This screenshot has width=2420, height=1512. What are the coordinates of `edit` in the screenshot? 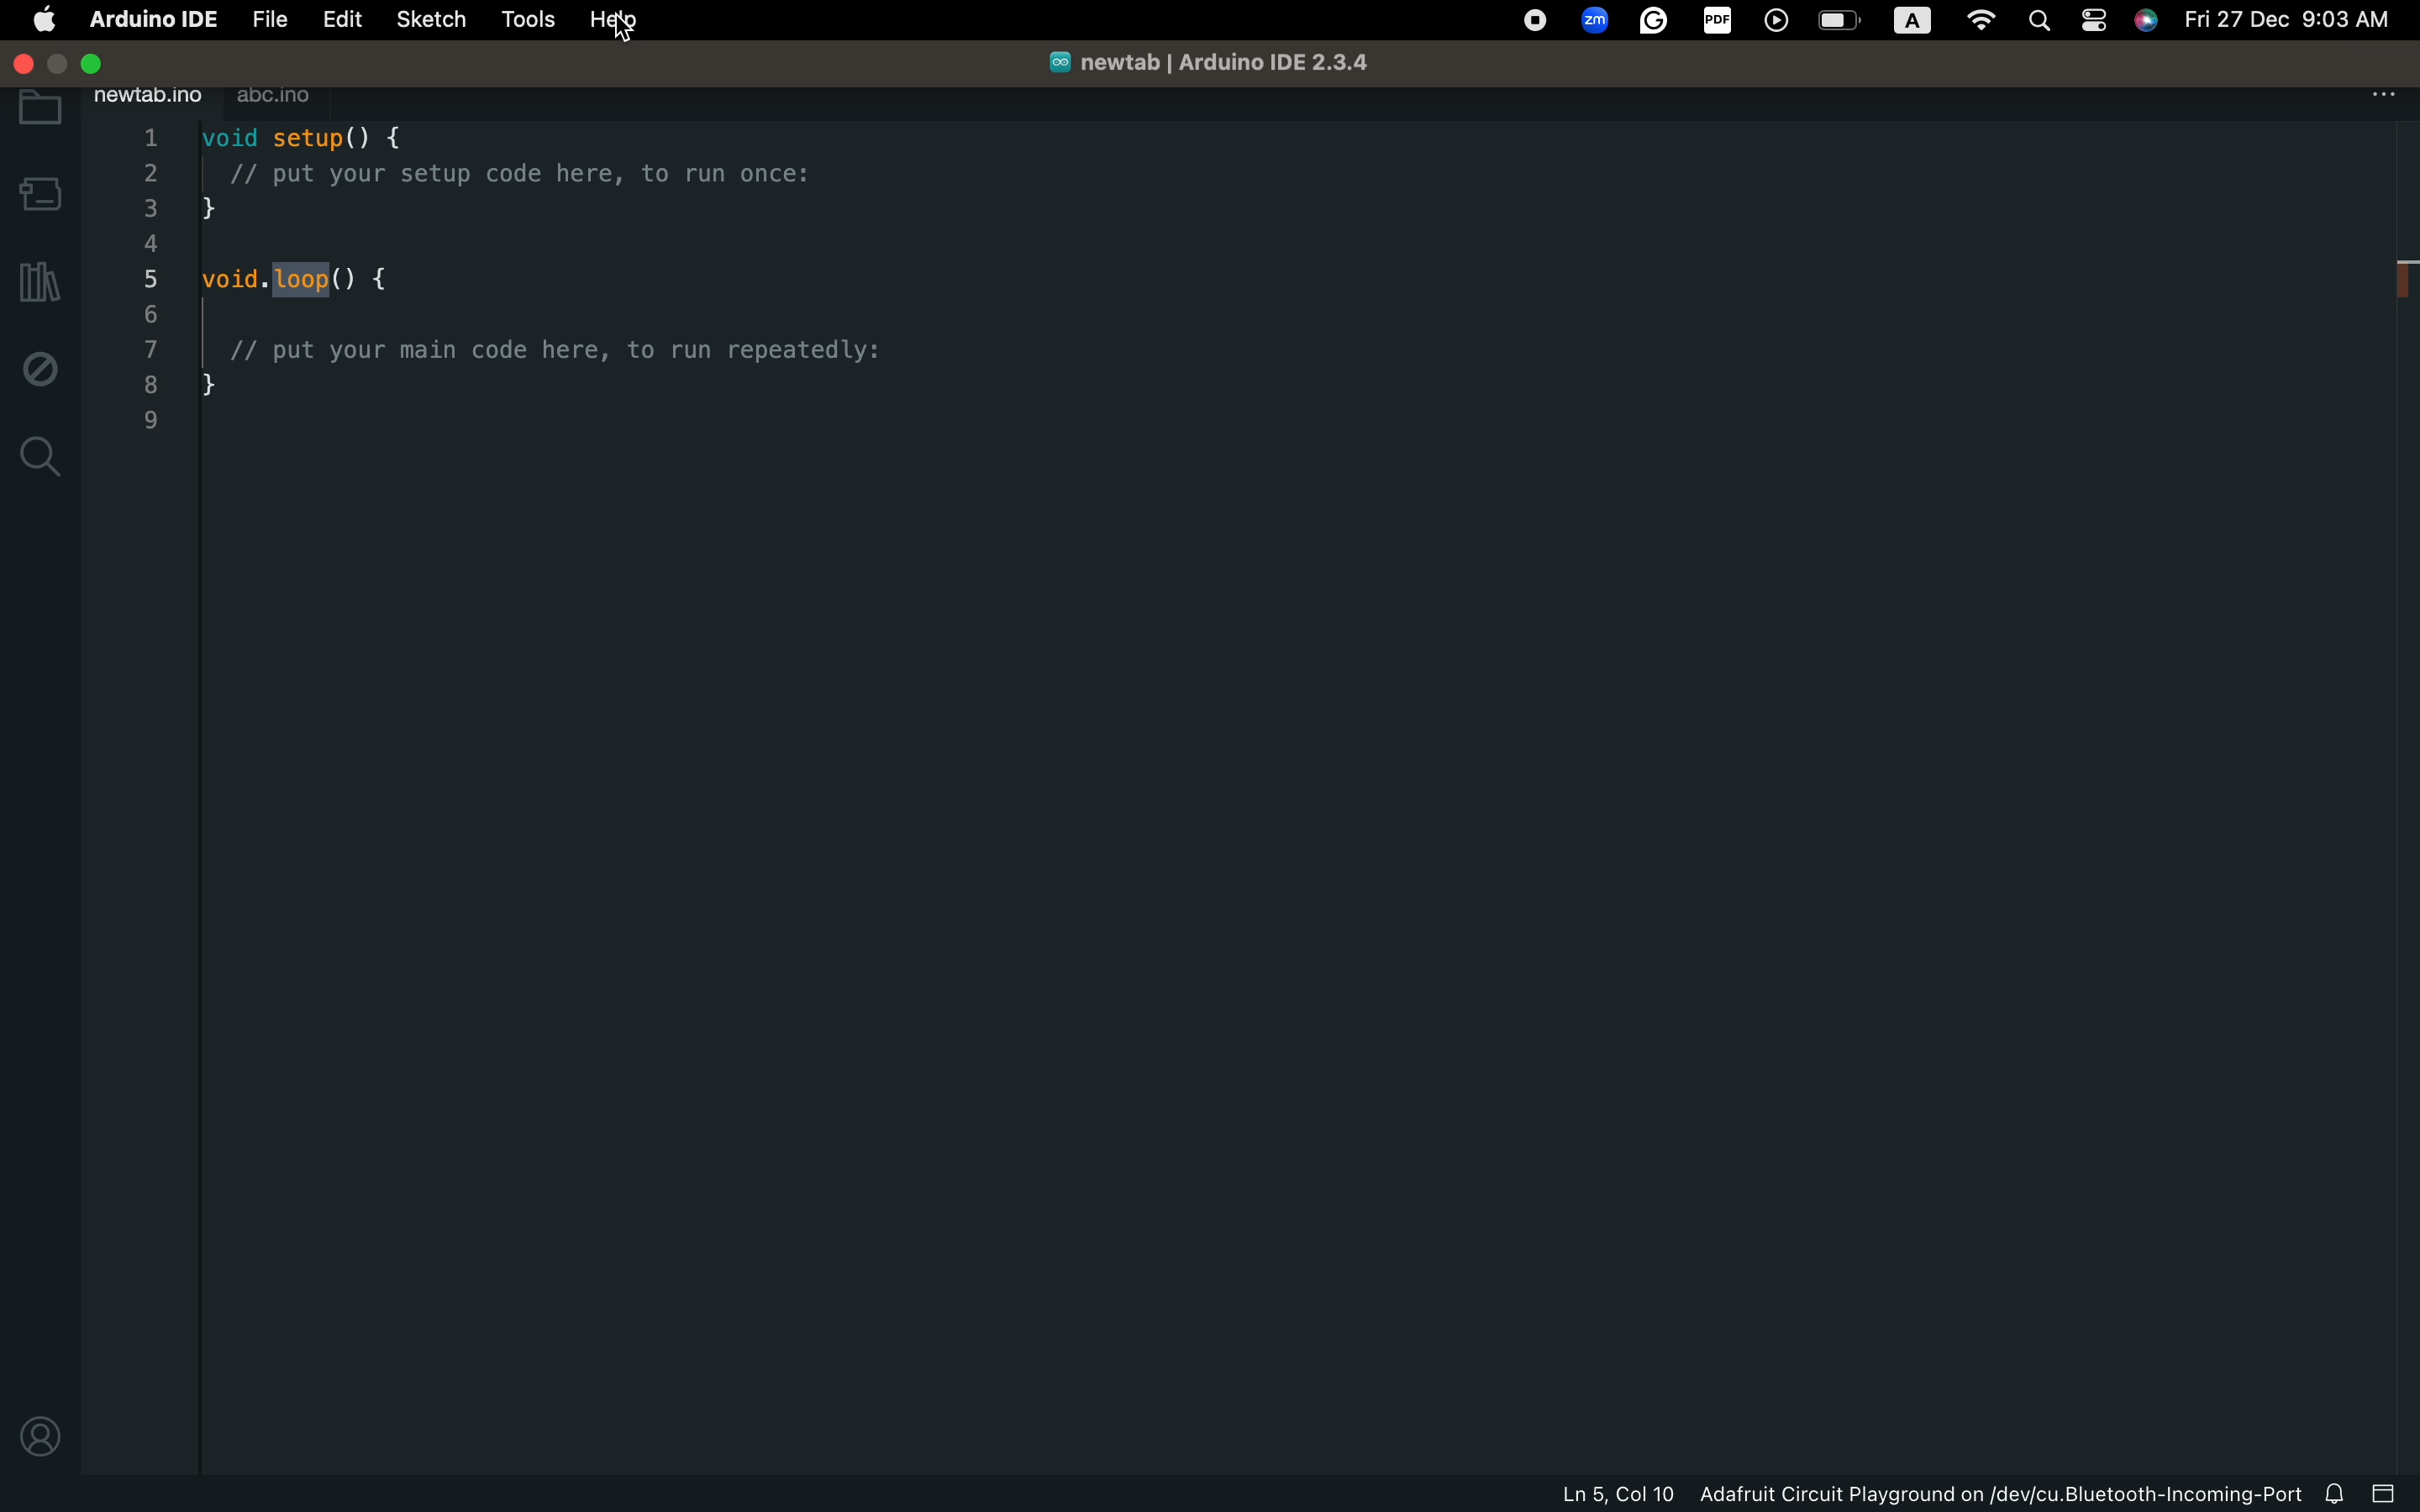 It's located at (336, 19).